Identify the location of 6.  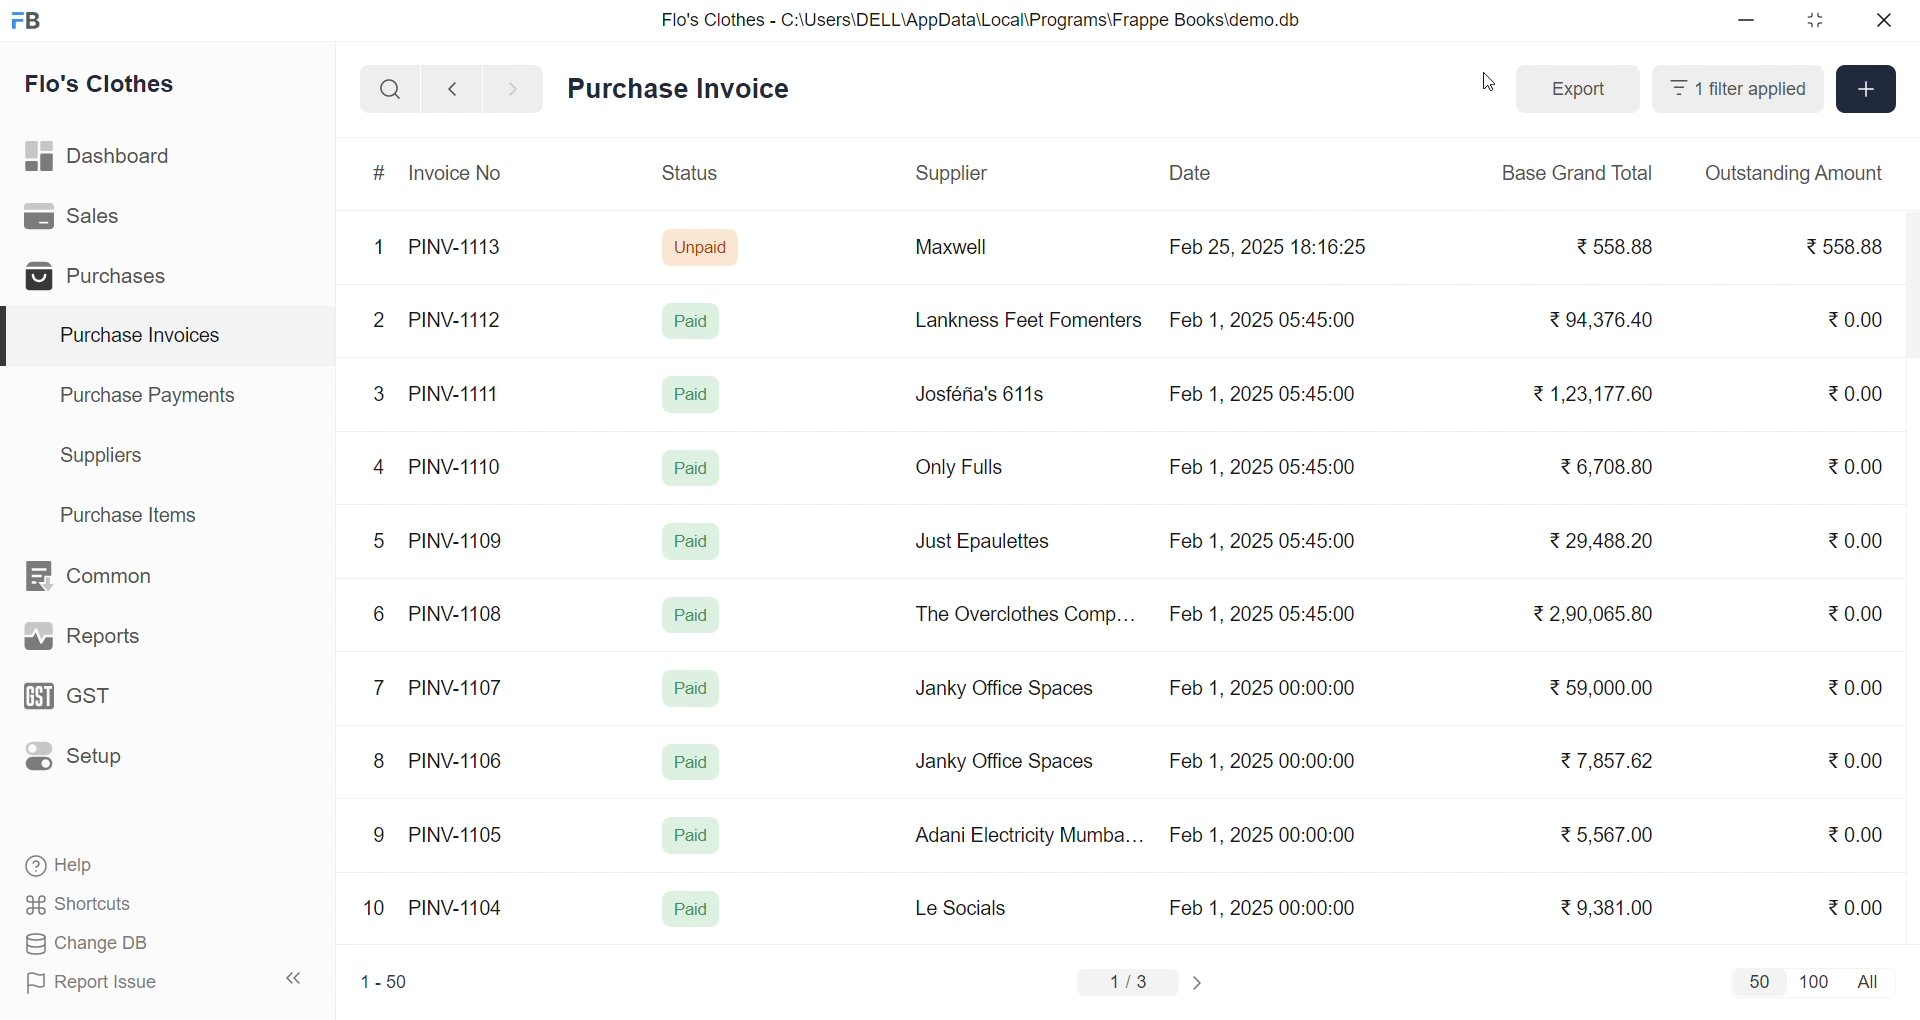
(379, 613).